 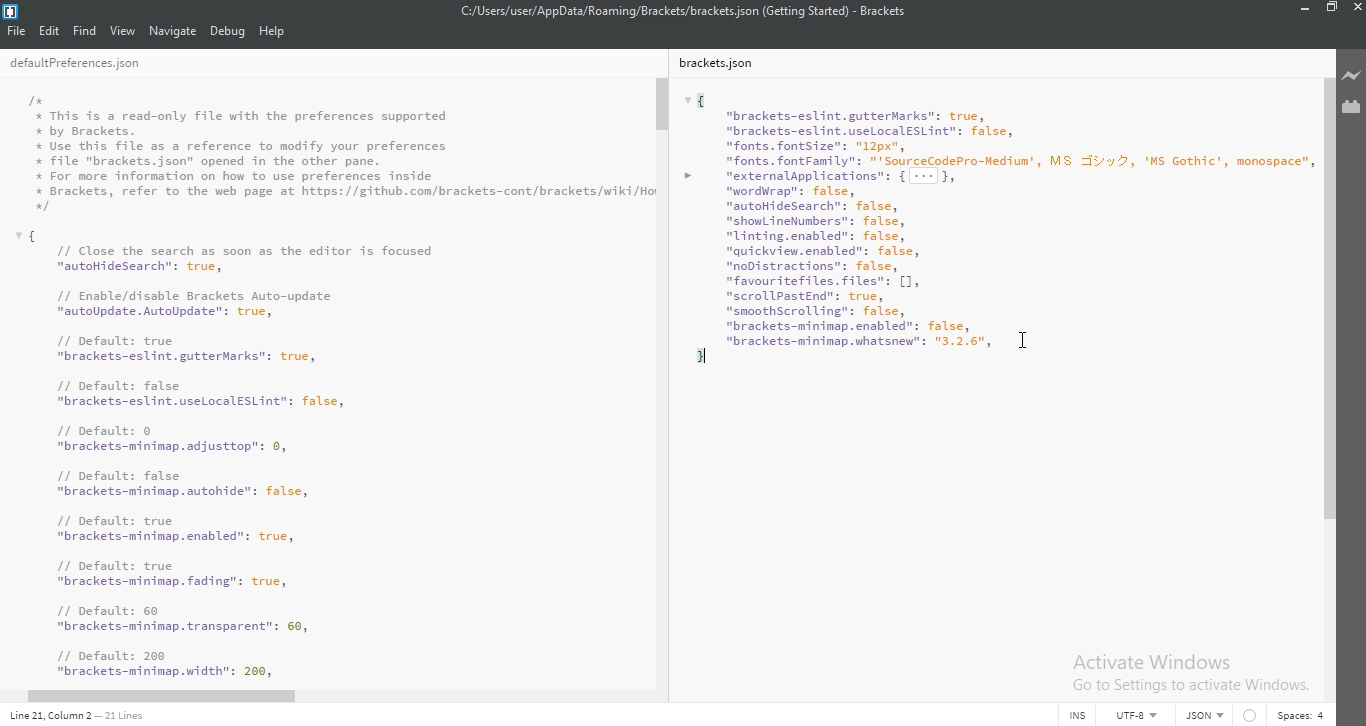 What do you see at coordinates (1077, 714) in the screenshot?
I see `INS` at bounding box center [1077, 714].